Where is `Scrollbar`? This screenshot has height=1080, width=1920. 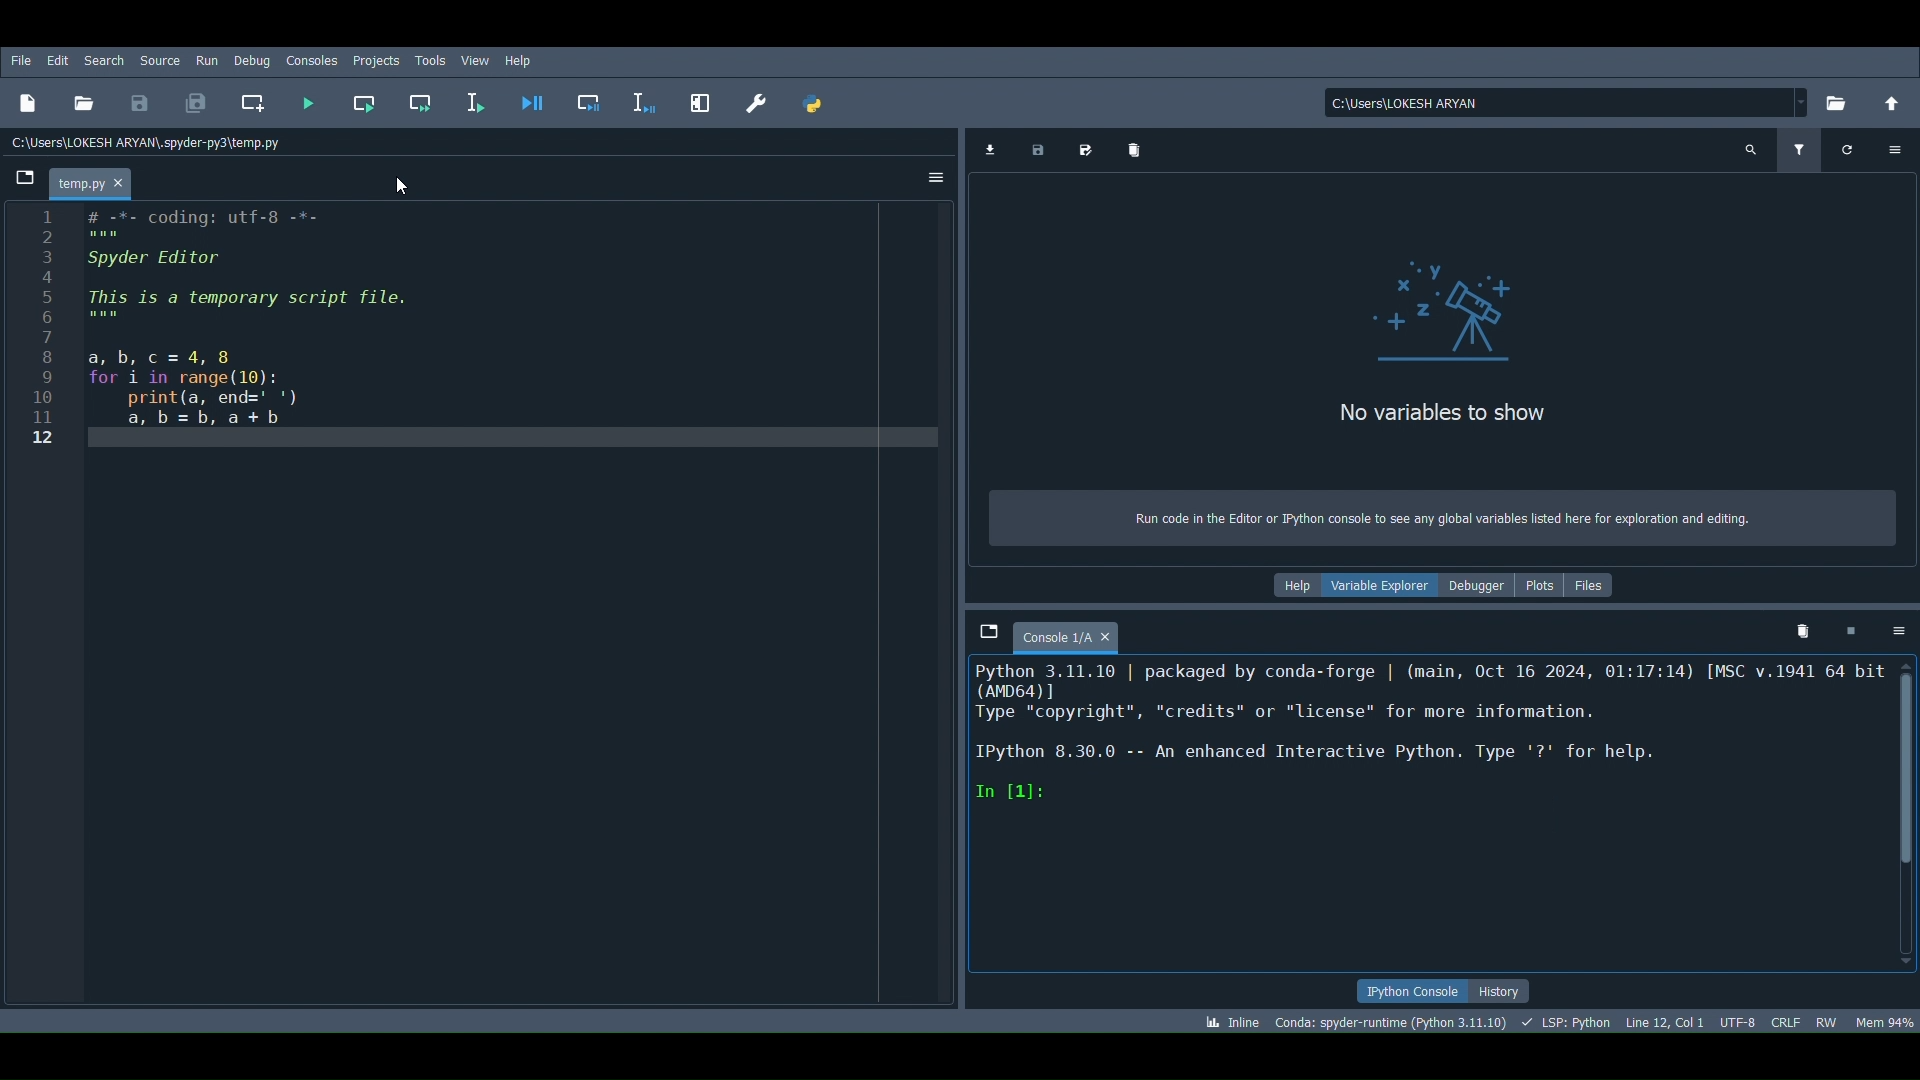
Scrollbar is located at coordinates (1907, 813).